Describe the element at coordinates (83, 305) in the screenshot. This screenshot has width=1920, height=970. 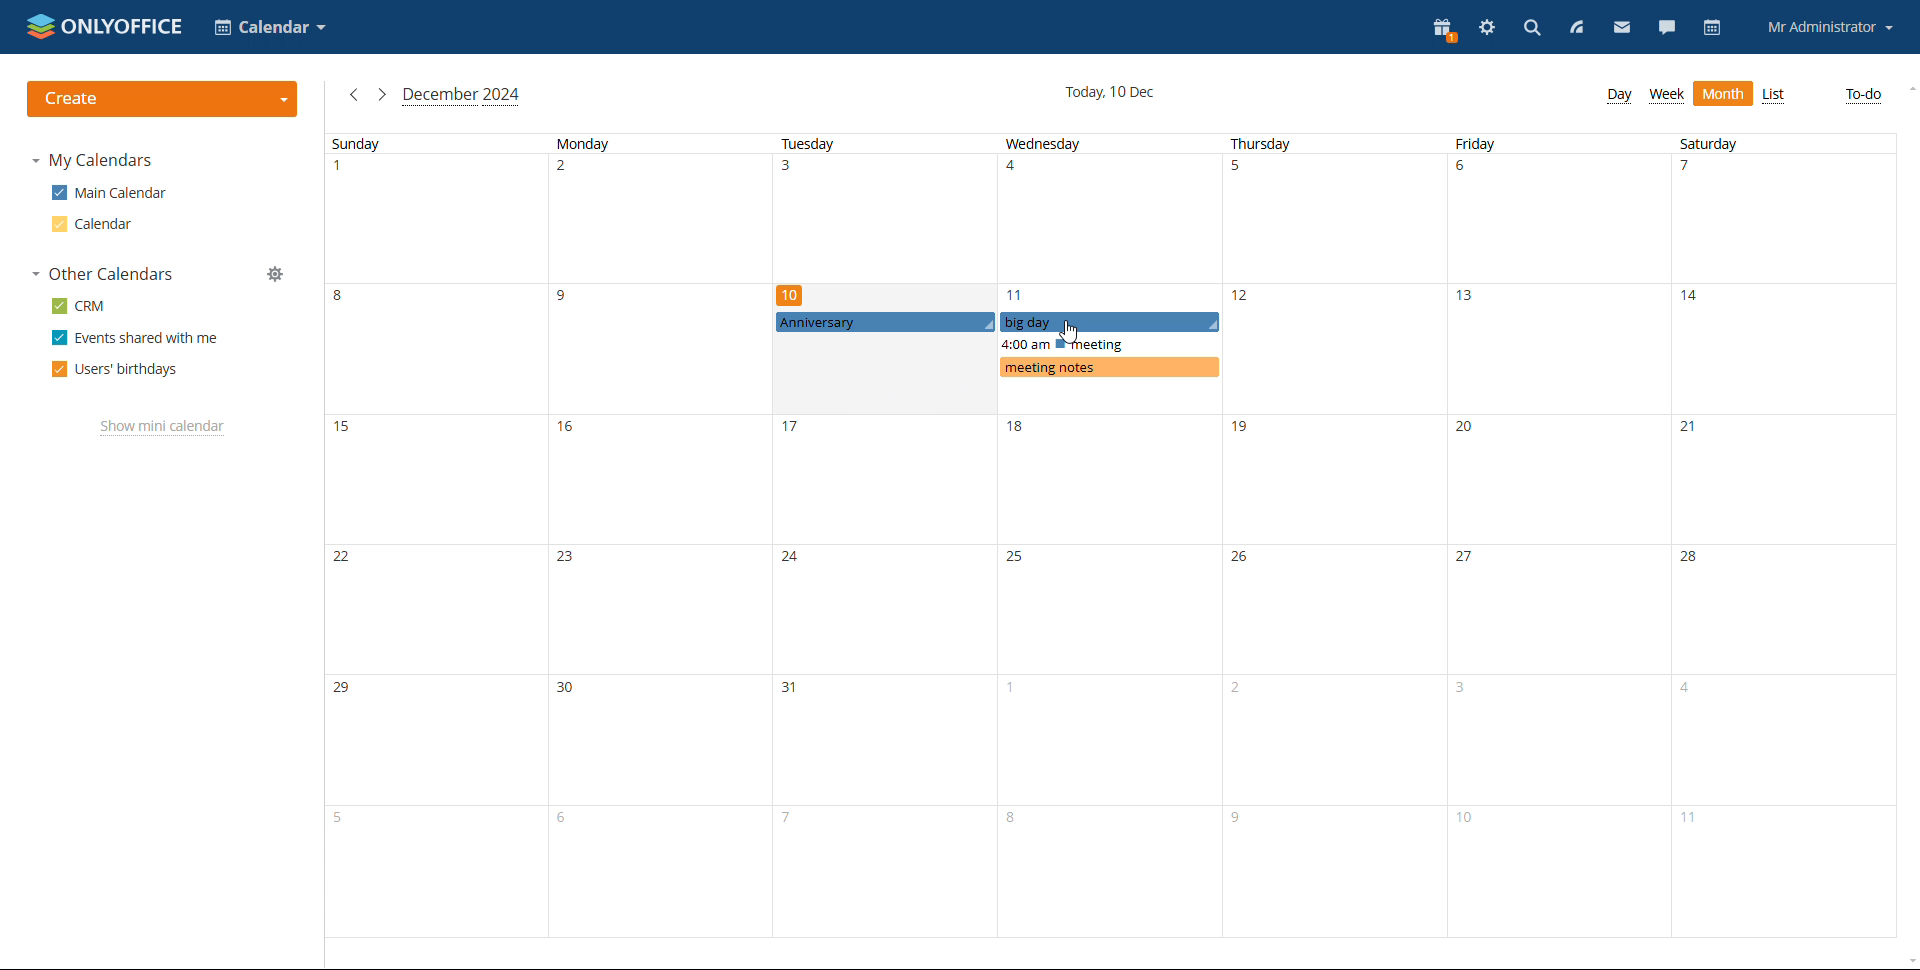
I see `crm` at that location.